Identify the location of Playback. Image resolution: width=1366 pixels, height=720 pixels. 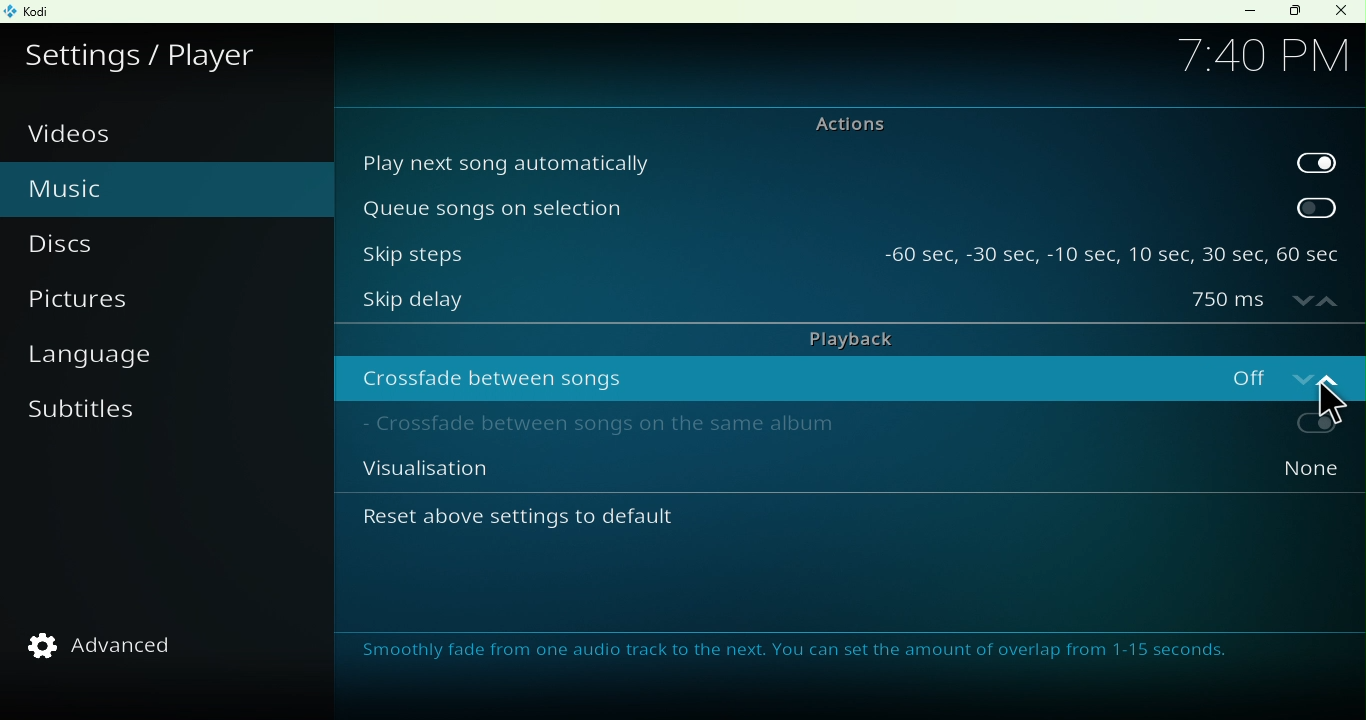
(846, 337).